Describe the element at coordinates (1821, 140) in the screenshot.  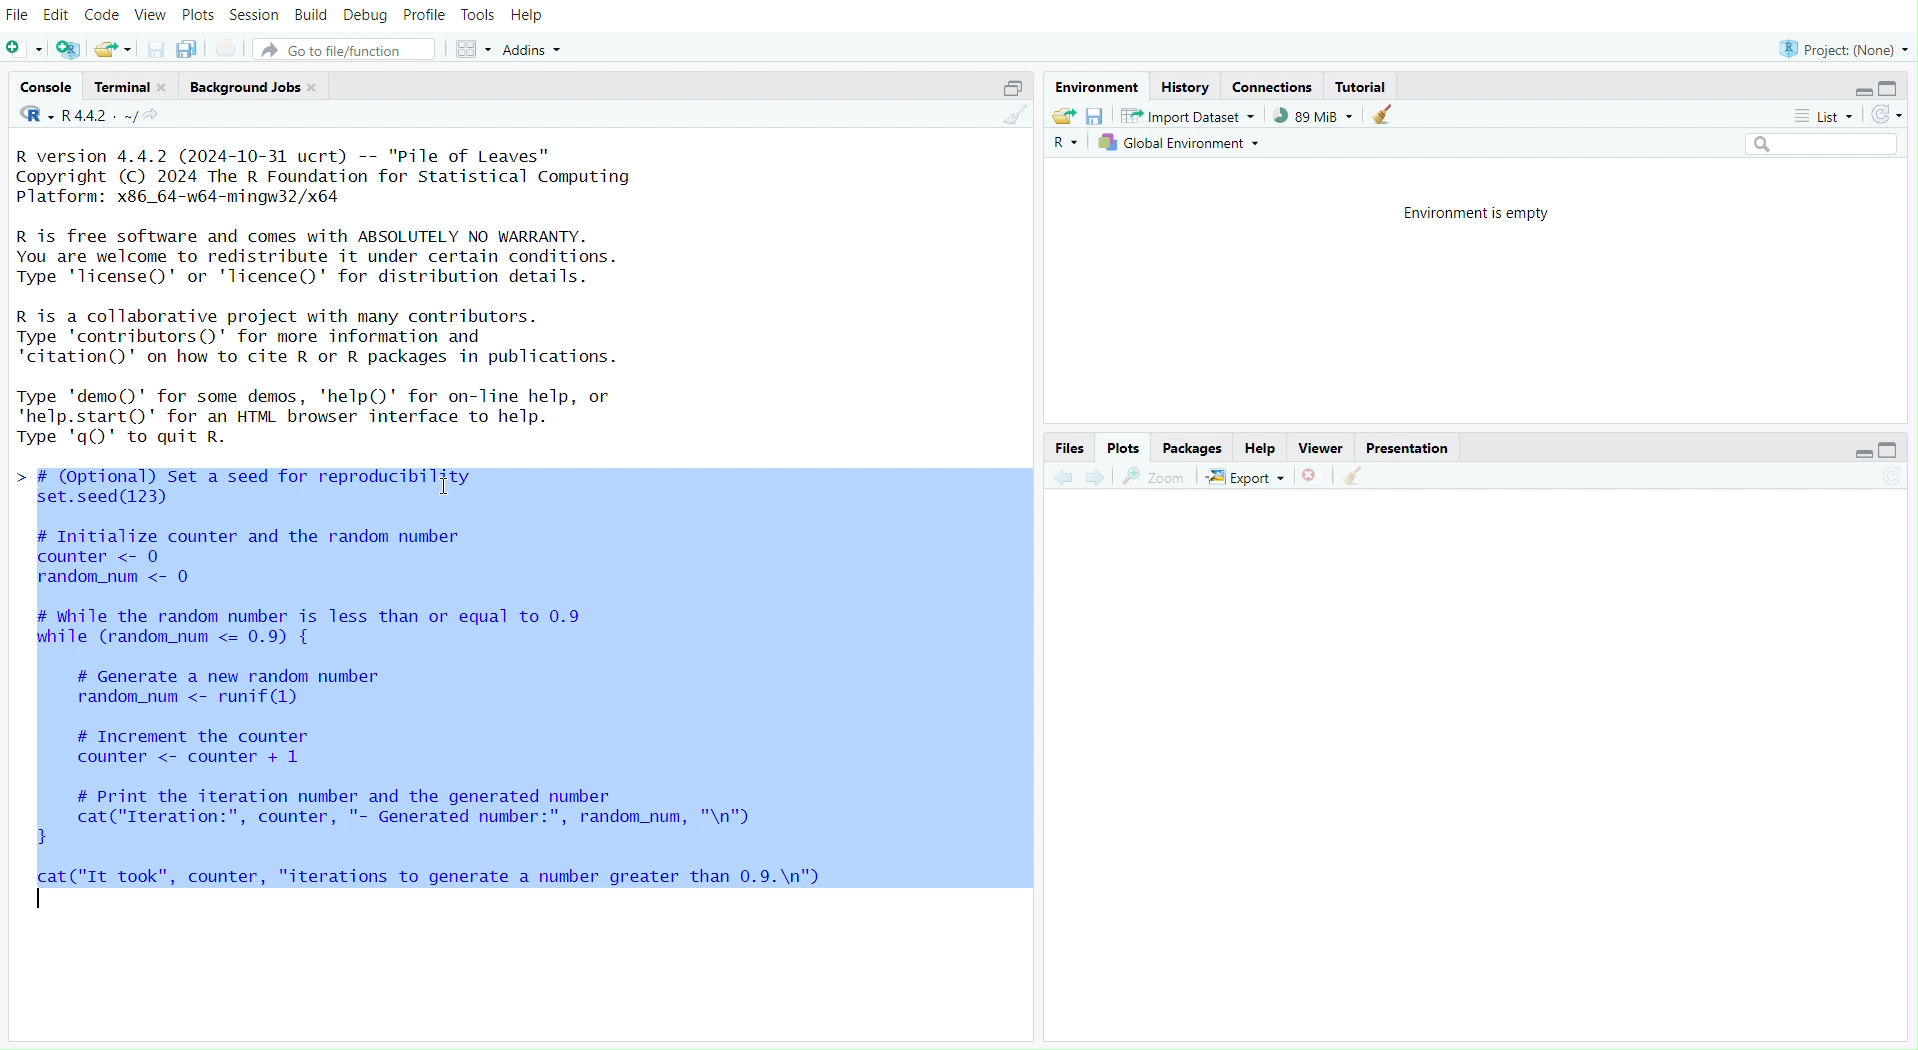
I see `Search bar` at that location.